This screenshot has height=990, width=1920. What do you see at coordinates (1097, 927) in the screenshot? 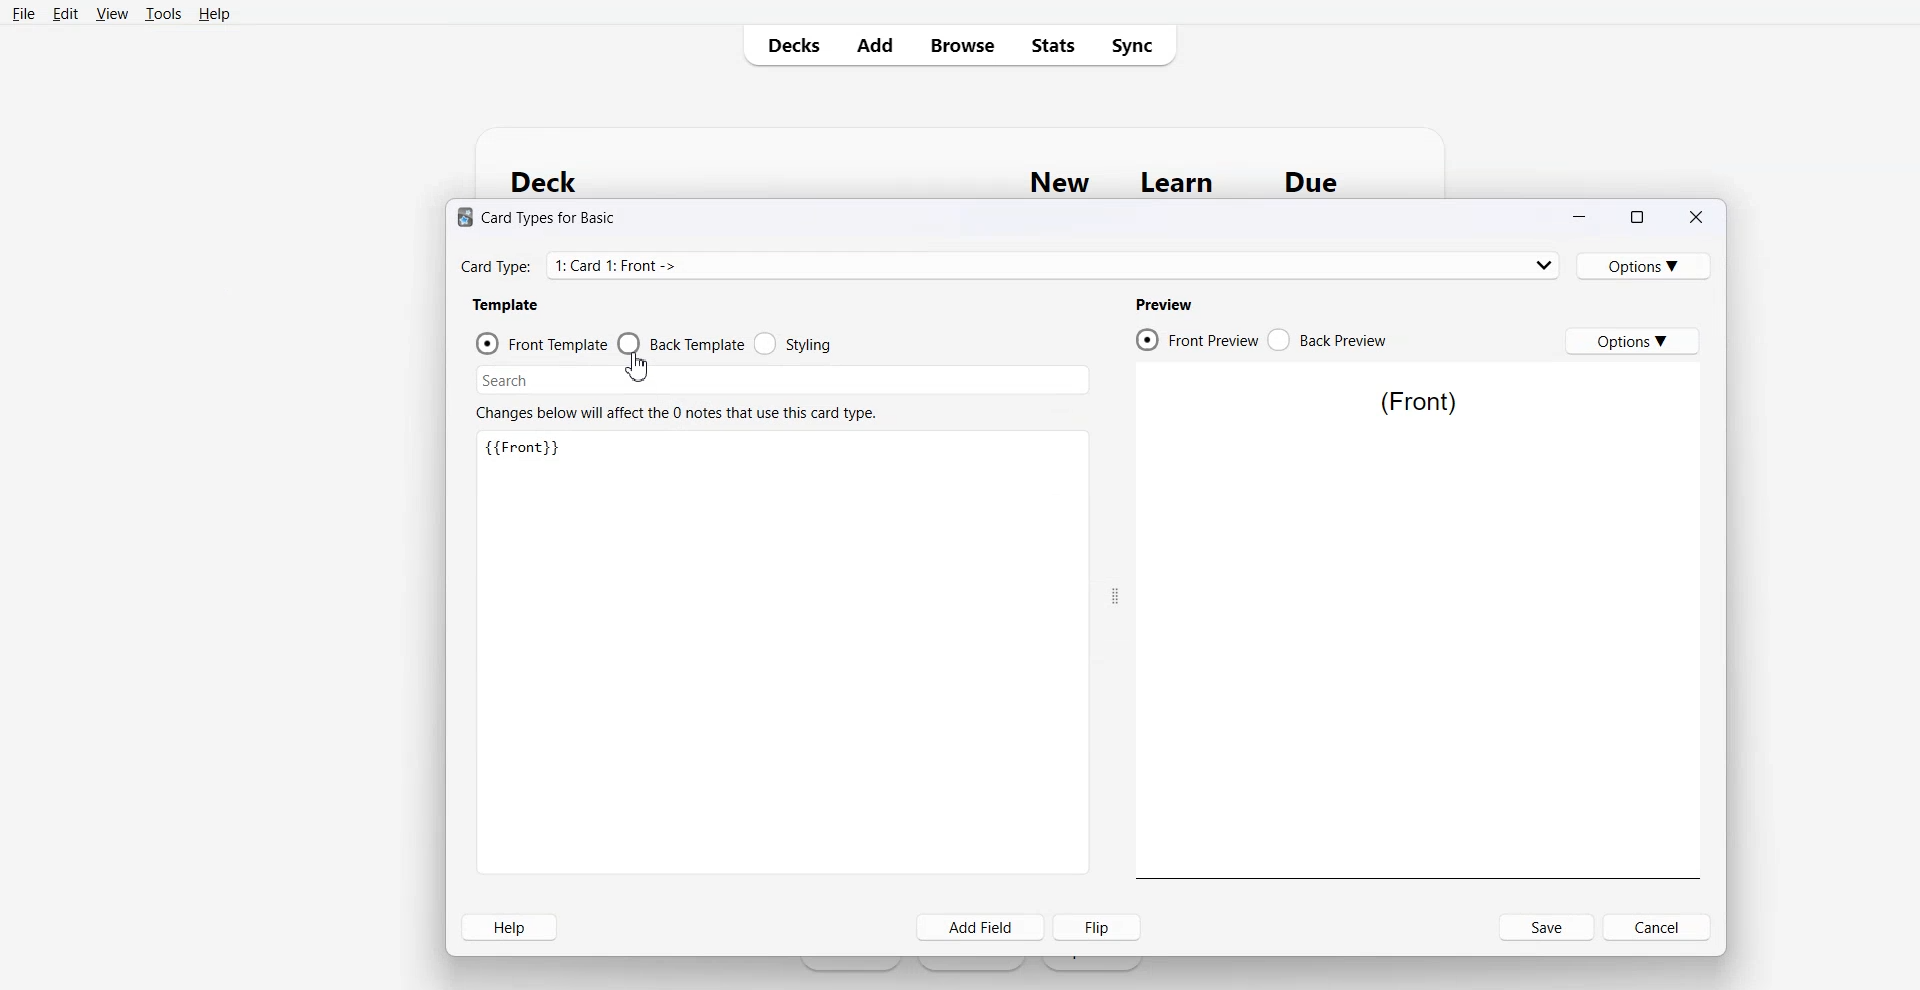
I see `Flip` at bounding box center [1097, 927].